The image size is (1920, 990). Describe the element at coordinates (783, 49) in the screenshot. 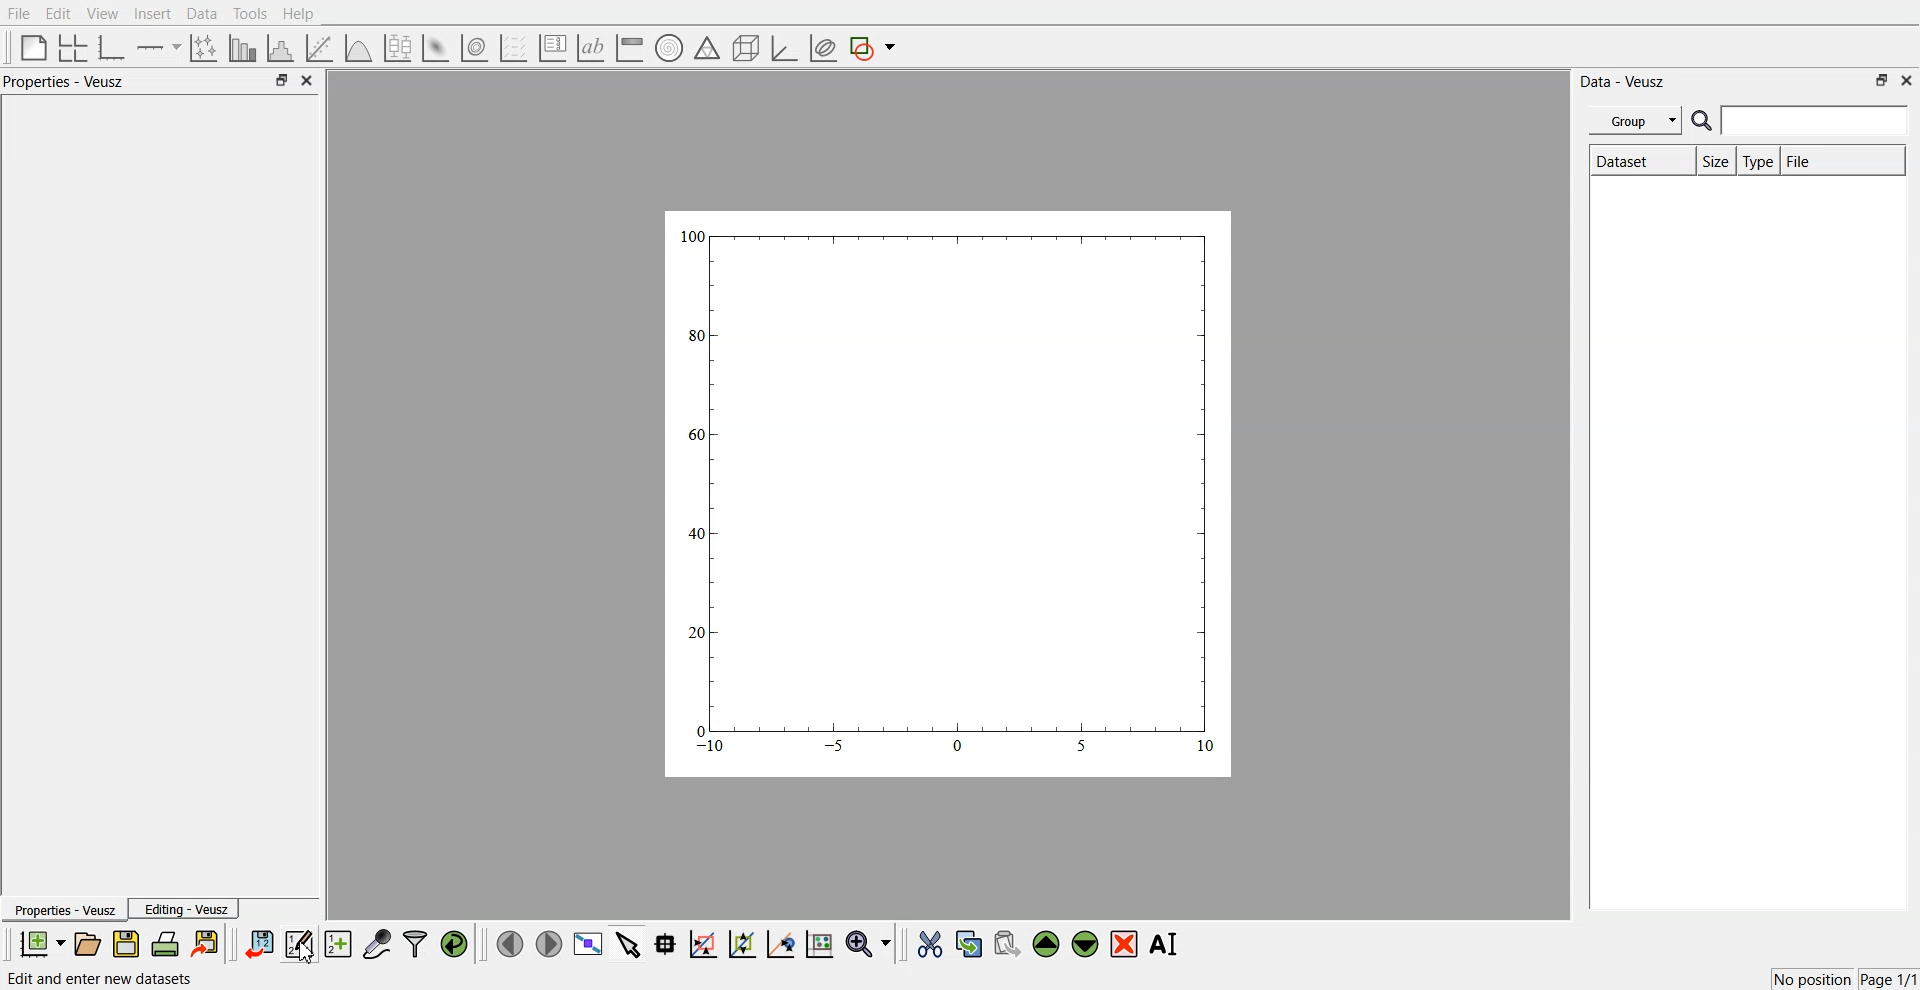

I see `3d graph` at that location.